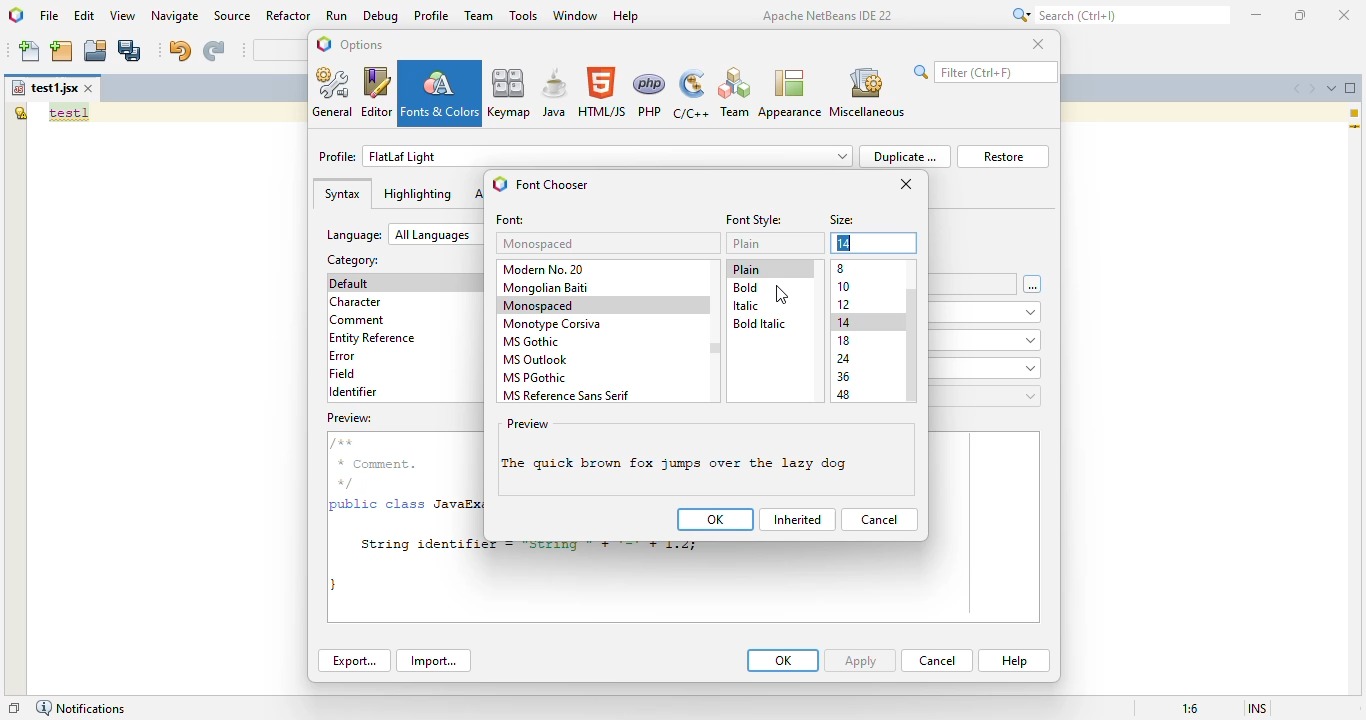 The width and height of the screenshot is (1366, 720). I want to click on maximize, so click(1301, 15).